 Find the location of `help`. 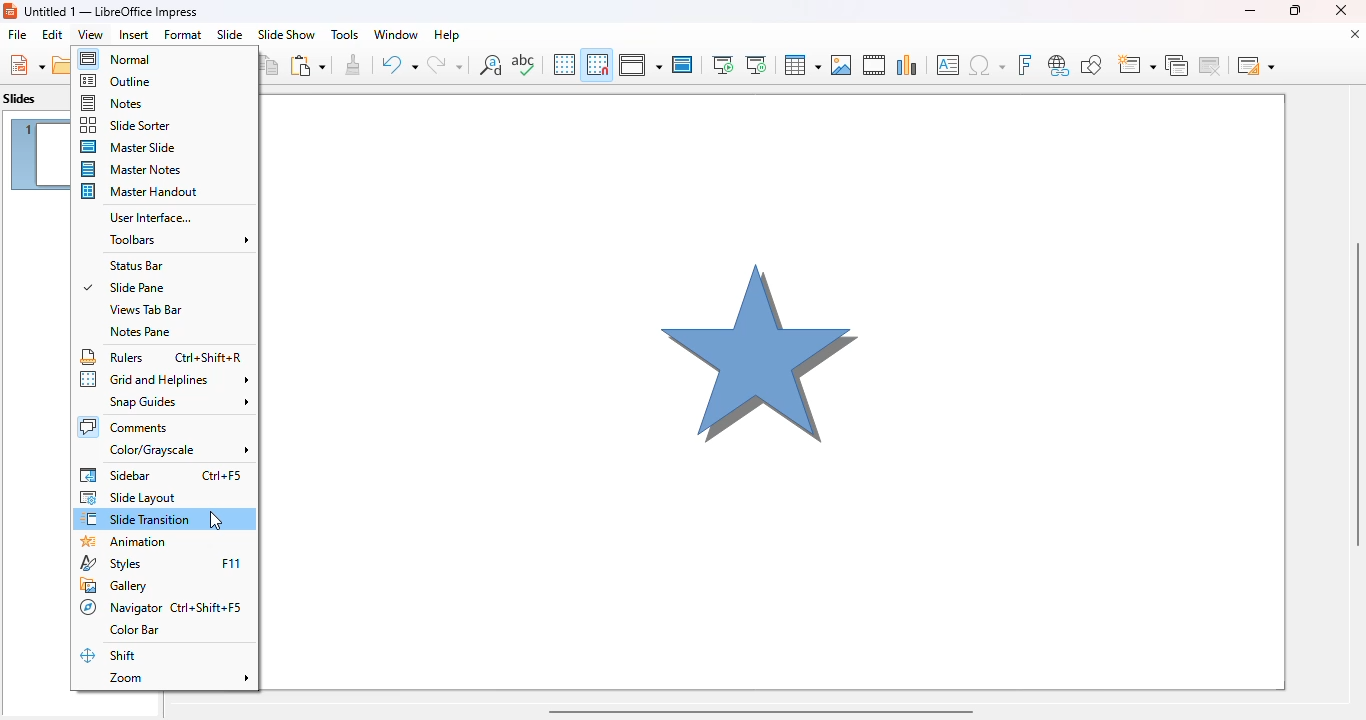

help is located at coordinates (447, 36).